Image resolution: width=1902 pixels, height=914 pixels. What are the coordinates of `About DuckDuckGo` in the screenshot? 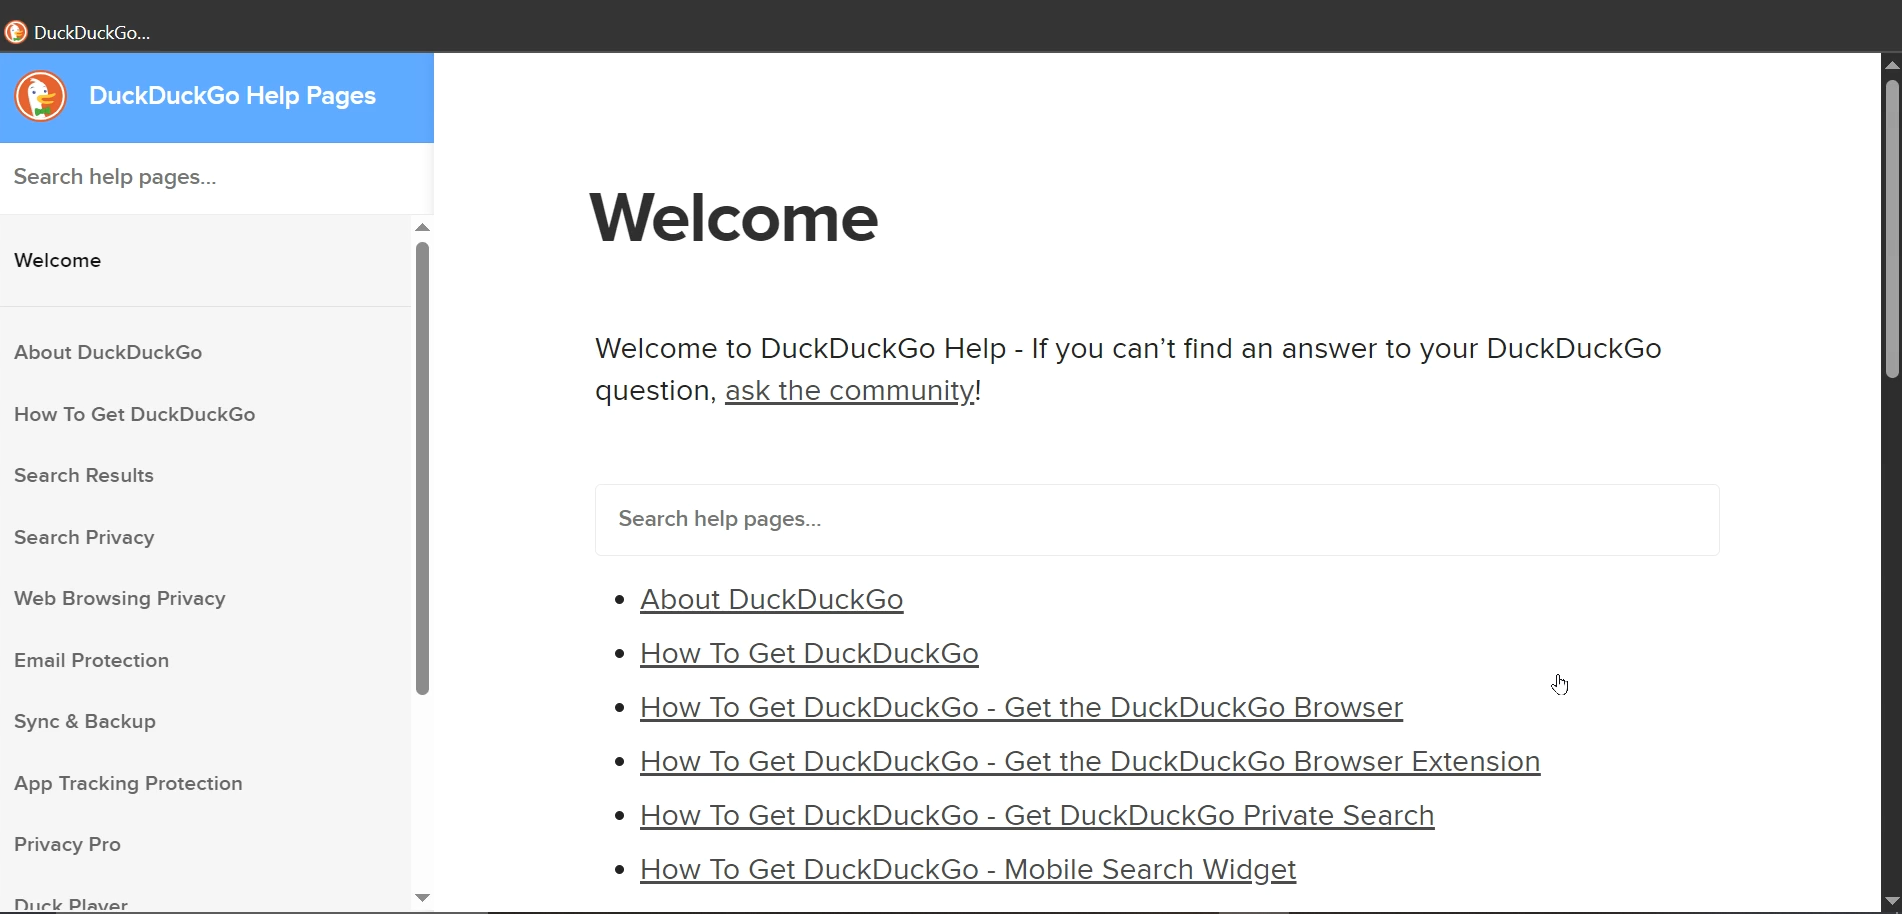 It's located at (113, 352).